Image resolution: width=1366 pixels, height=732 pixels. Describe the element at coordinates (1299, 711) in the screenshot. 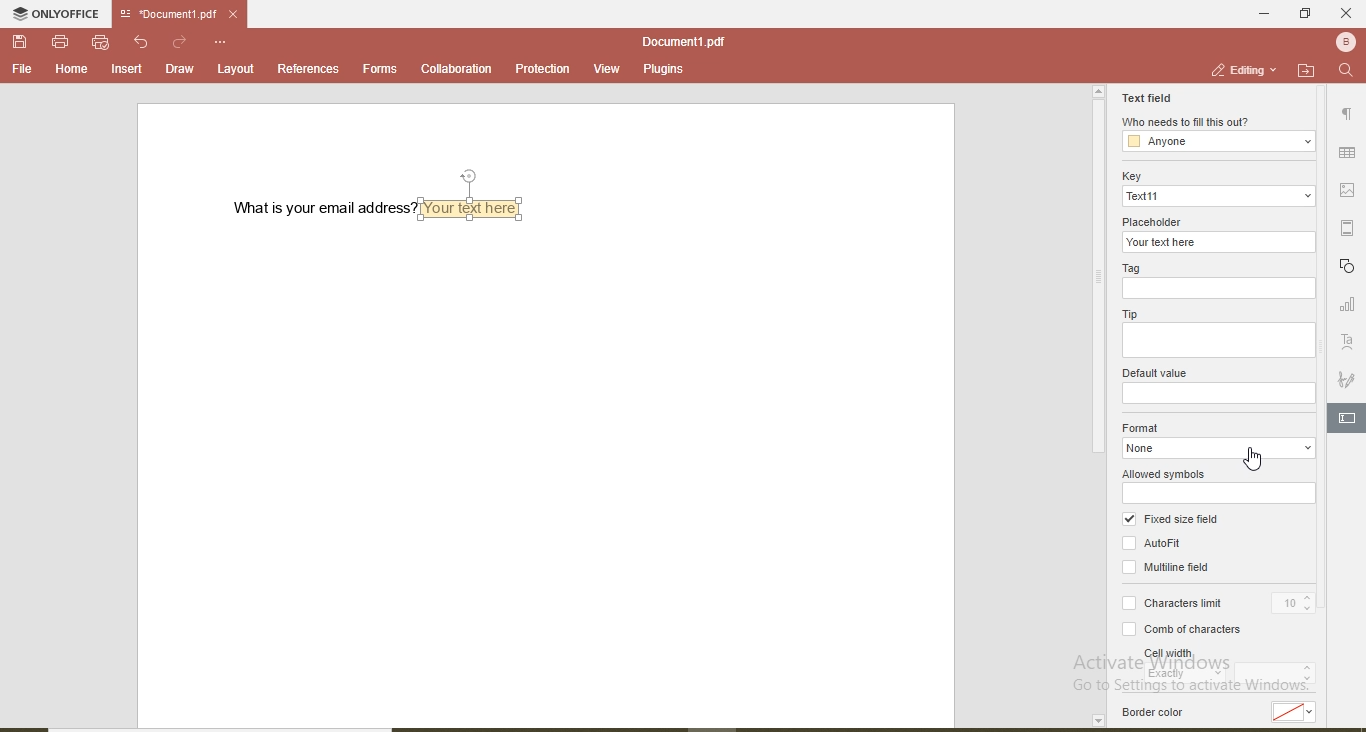

I see `color selector` at that location.